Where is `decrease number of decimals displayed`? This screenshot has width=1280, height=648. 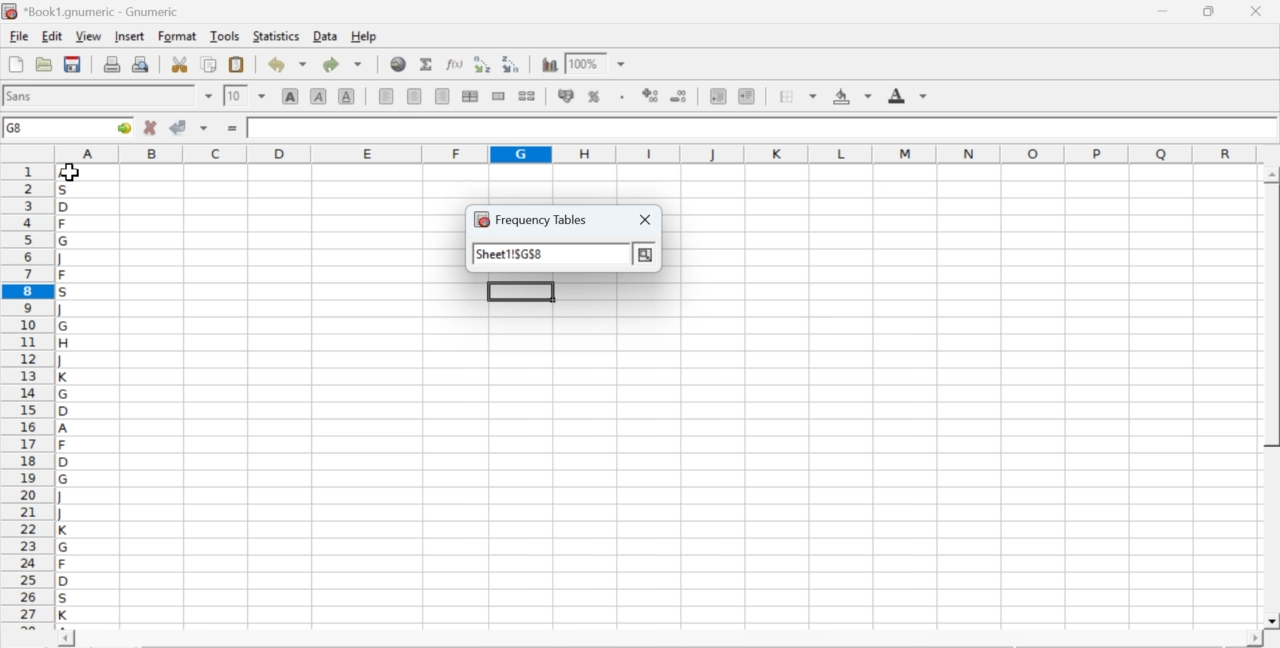 decrease number of decimals displayed is located at coordinates (678, 97).